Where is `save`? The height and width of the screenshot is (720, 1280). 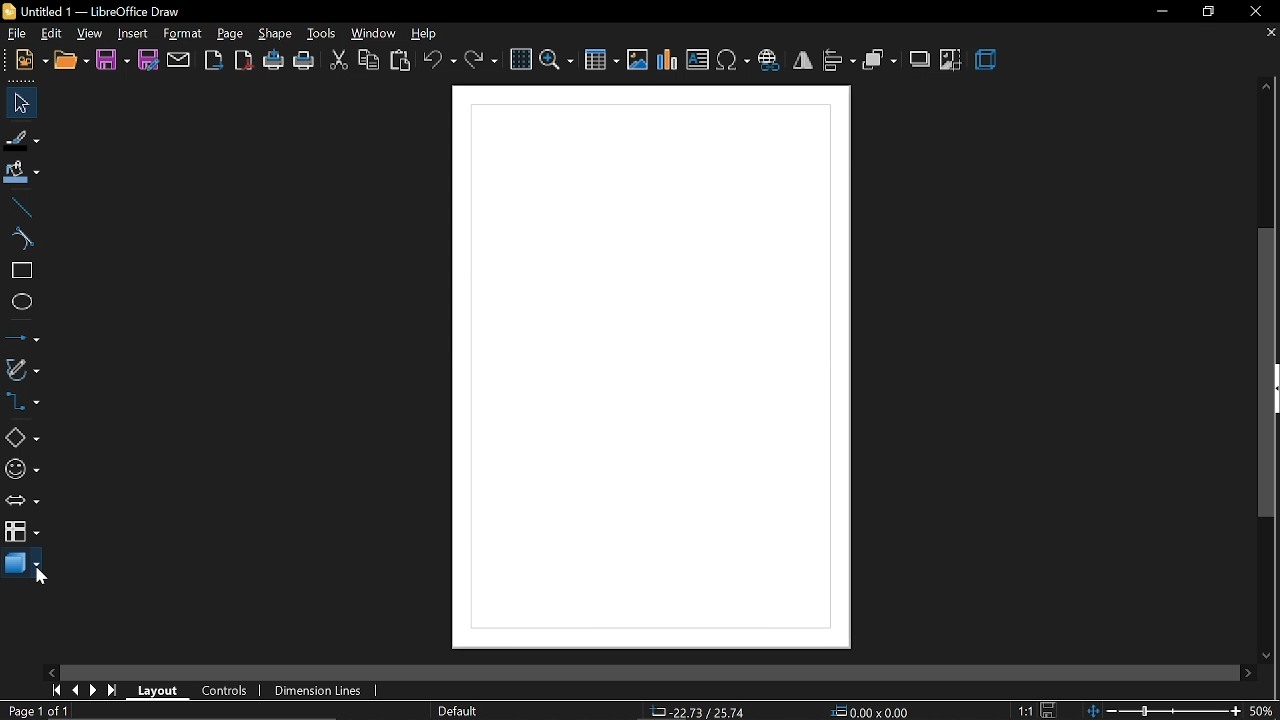 save is located at coordinates (114, 61).